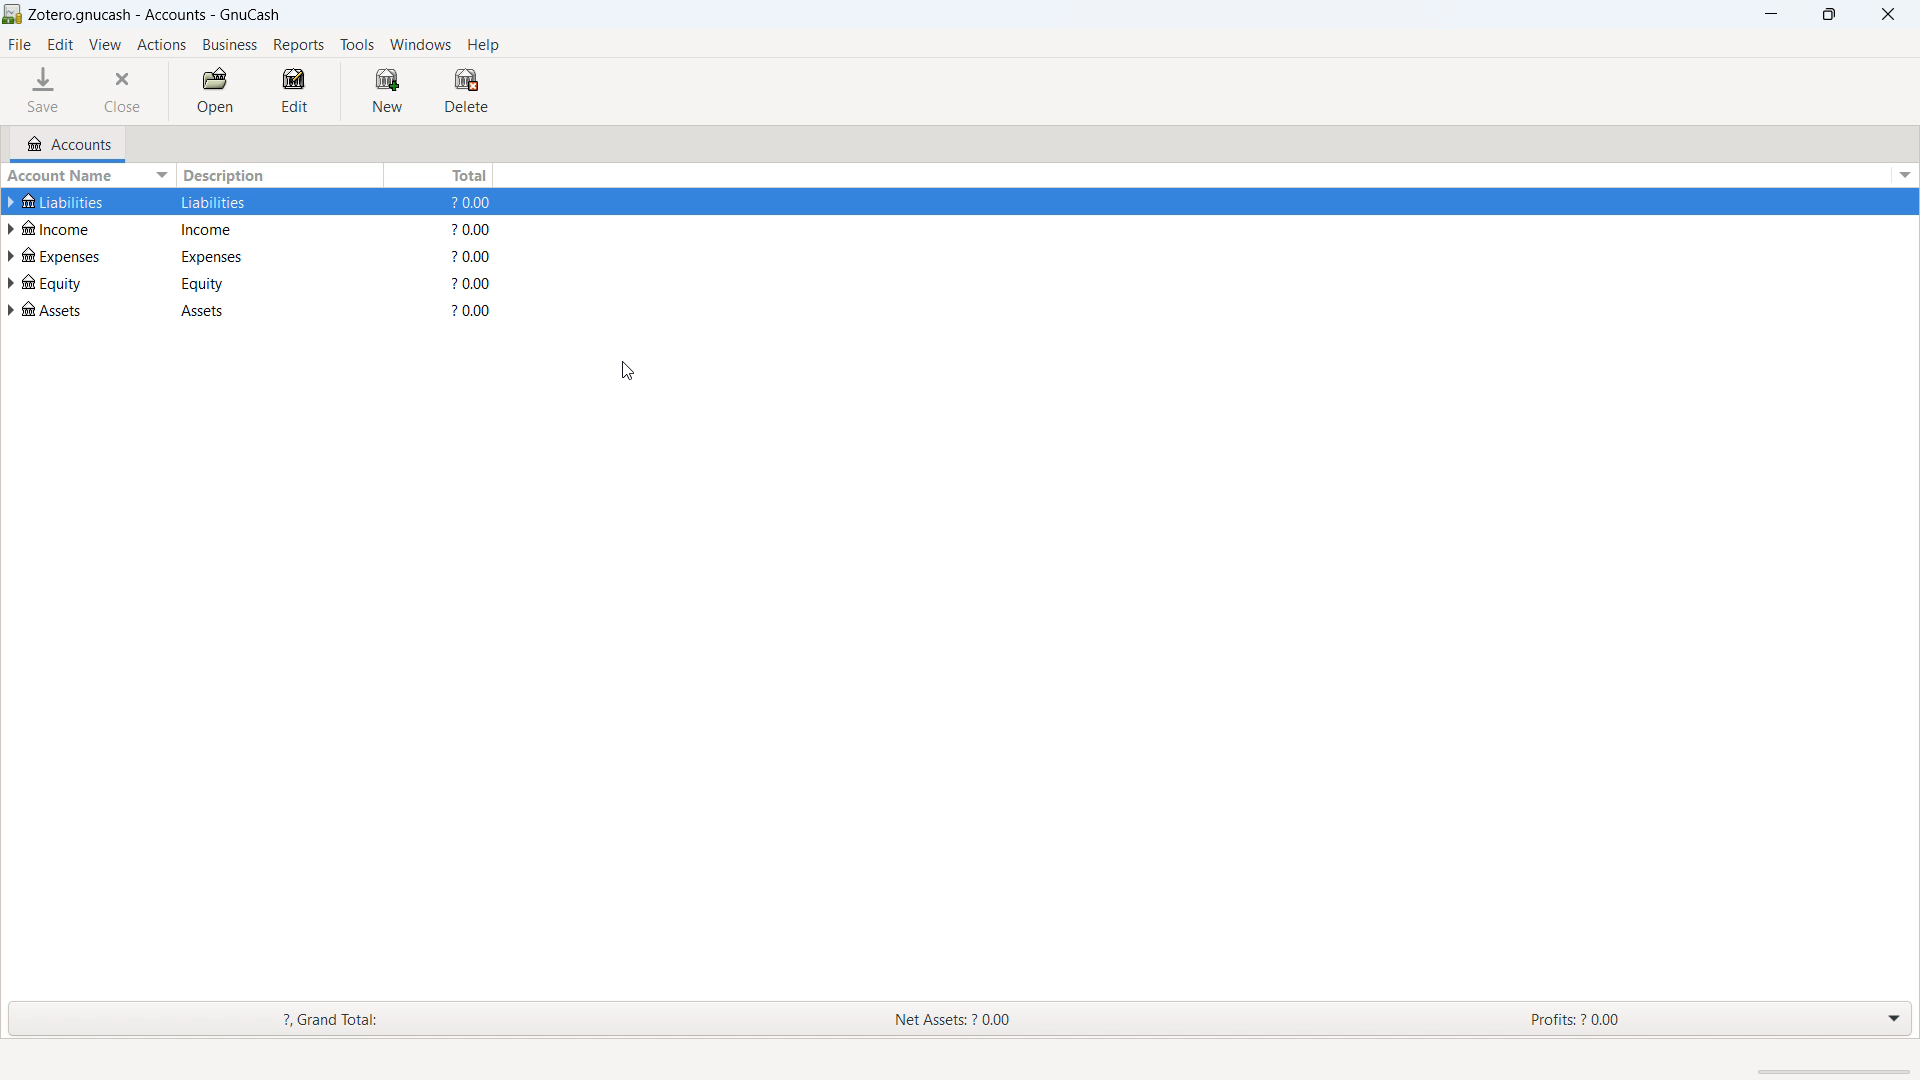  What do you see at coordinates (1834, 1071) in the screenshot?
I see `scrollbar` at bounding box center [1834, 1071].